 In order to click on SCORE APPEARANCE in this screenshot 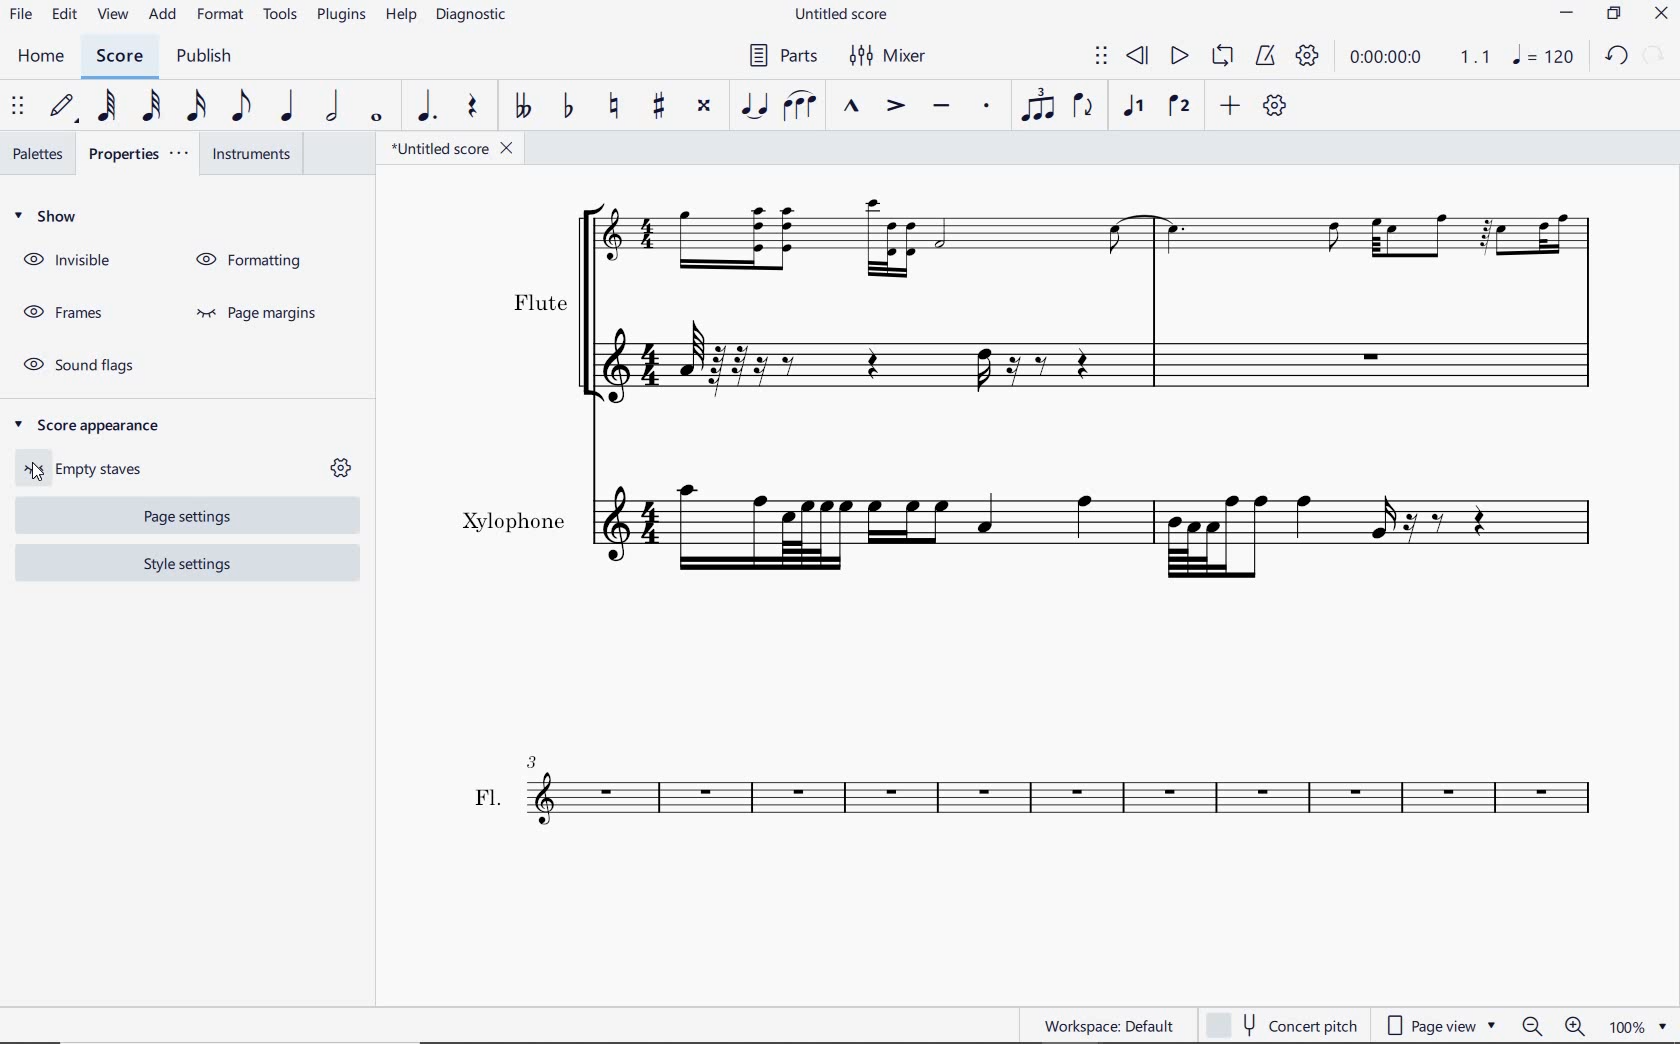, I will do `click(87, 420)`.